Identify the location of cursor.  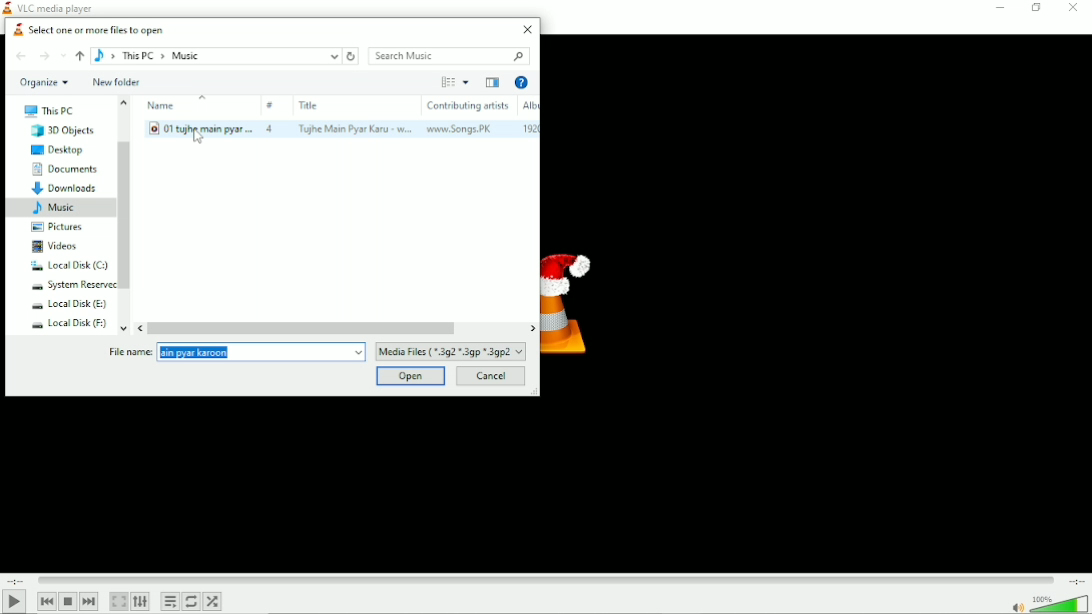
(199, 138).